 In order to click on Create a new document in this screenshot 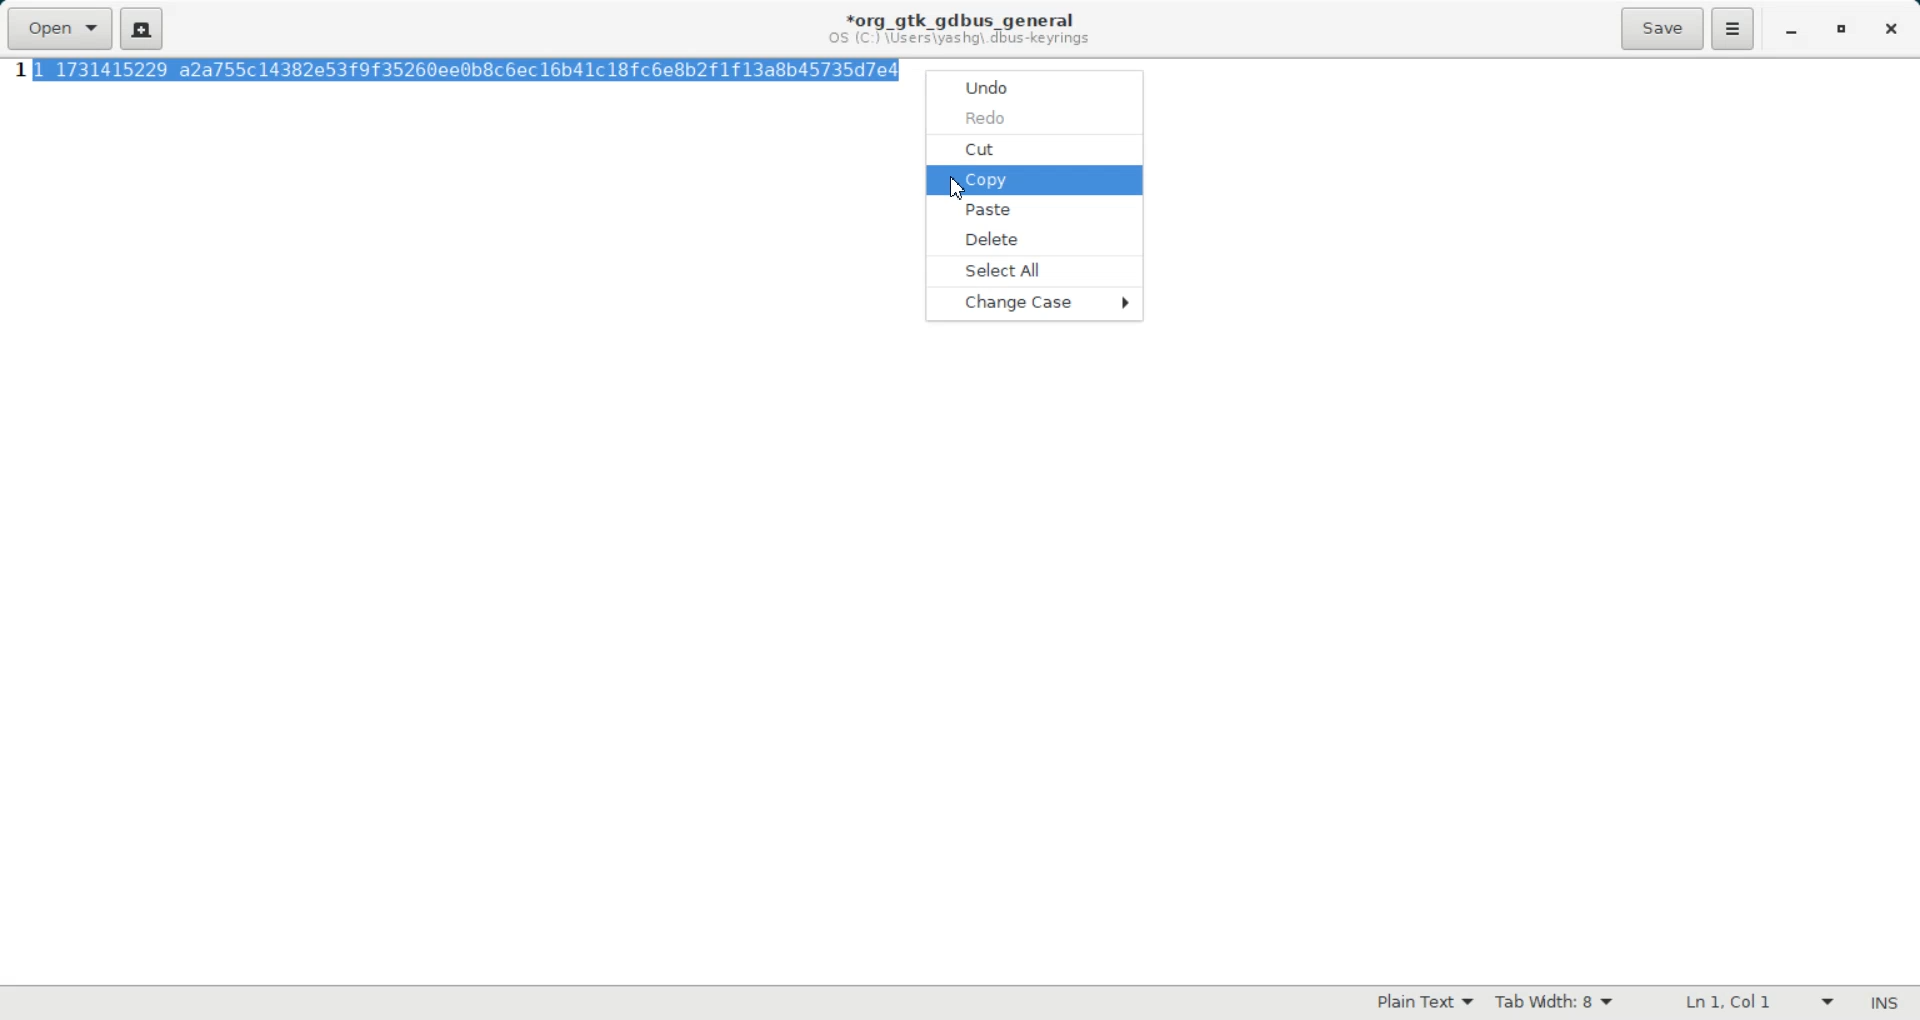, I will do `click(142, 28)`.